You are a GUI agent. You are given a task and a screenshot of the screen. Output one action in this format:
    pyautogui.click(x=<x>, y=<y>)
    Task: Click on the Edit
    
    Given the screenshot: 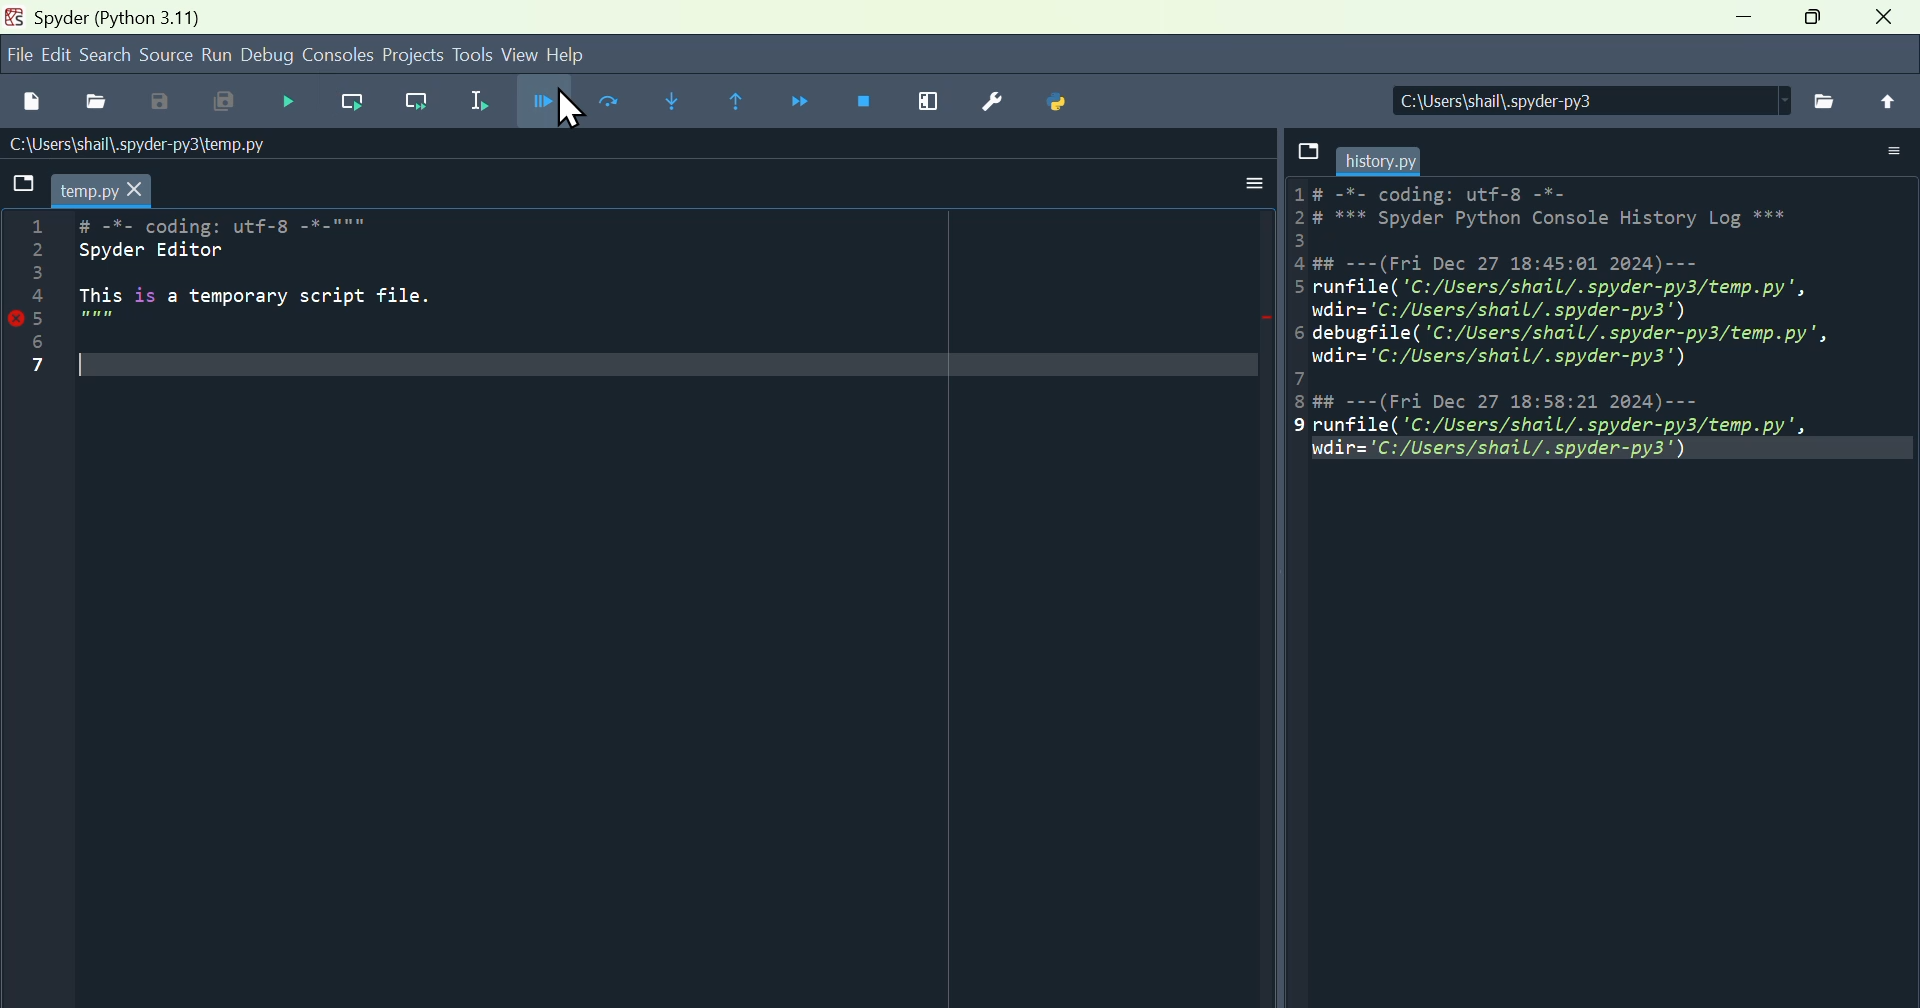 What is the action you would take?
    pyautogui.click(x=57, y=56)
    